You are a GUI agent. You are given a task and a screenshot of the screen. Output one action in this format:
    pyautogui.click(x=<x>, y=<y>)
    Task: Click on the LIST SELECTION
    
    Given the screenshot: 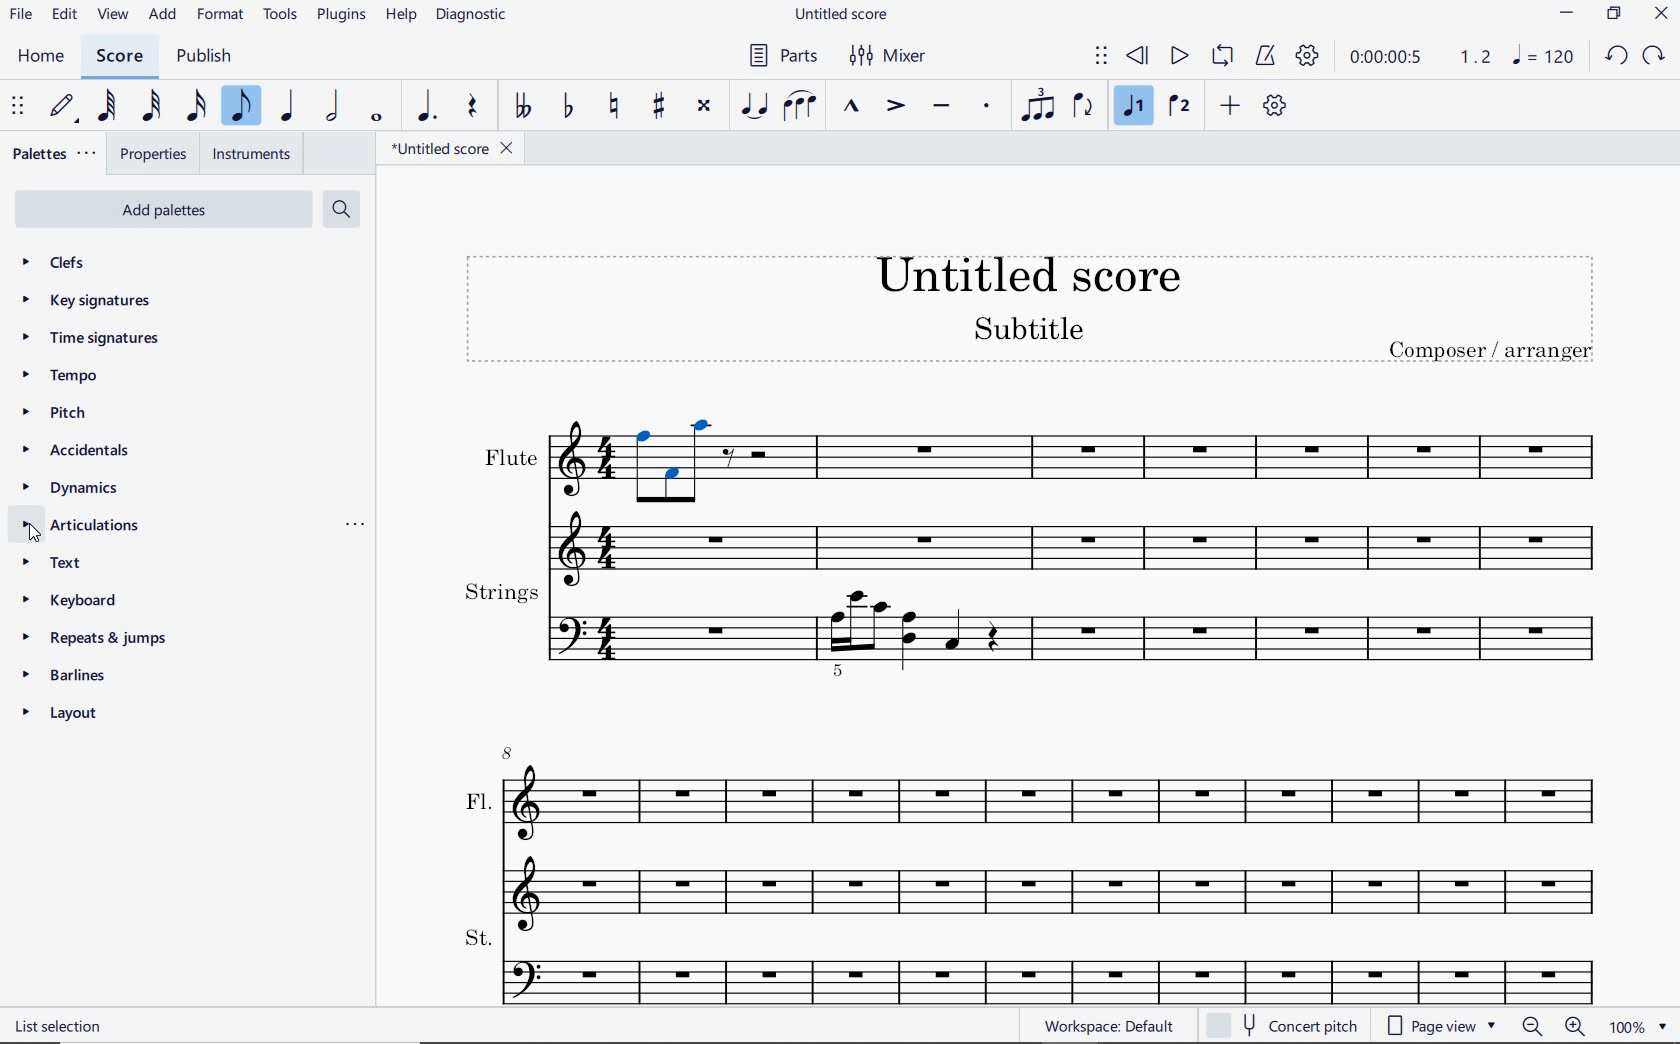 What is the action you would take?
    pyautogui.click(x=62, y=1026)
    